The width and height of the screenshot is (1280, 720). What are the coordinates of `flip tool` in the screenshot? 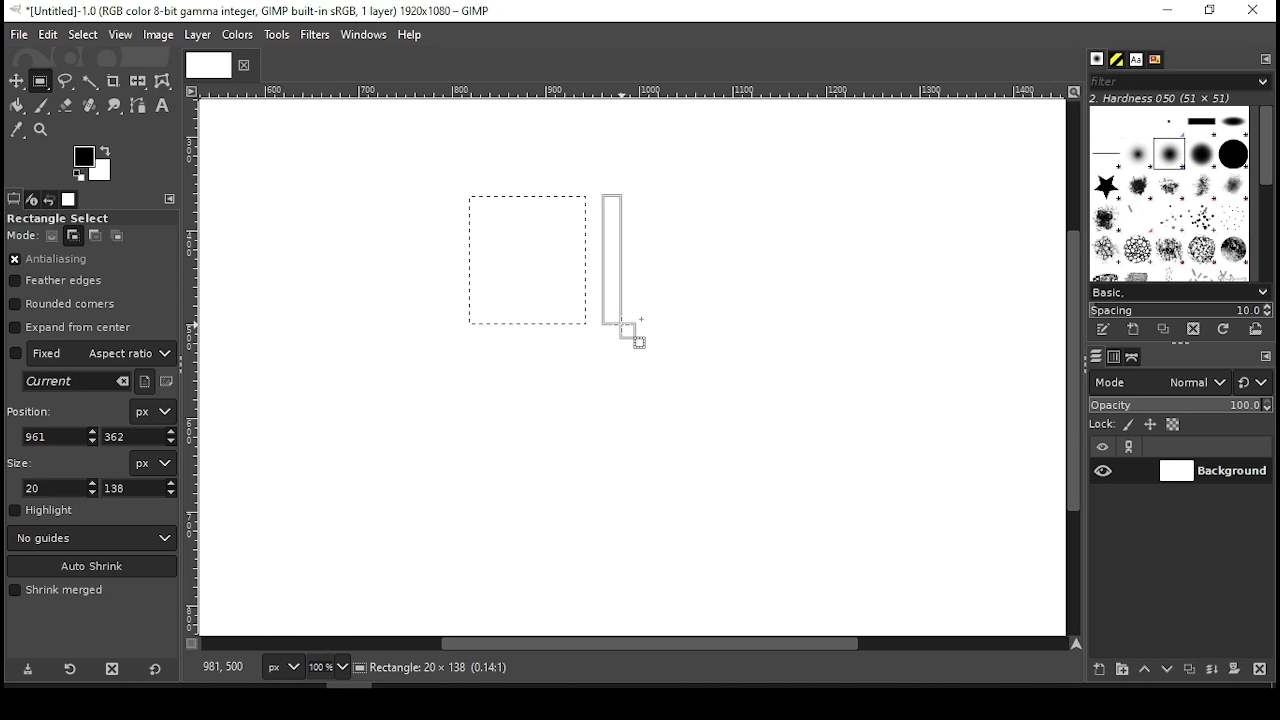 It's located at (138, 80).